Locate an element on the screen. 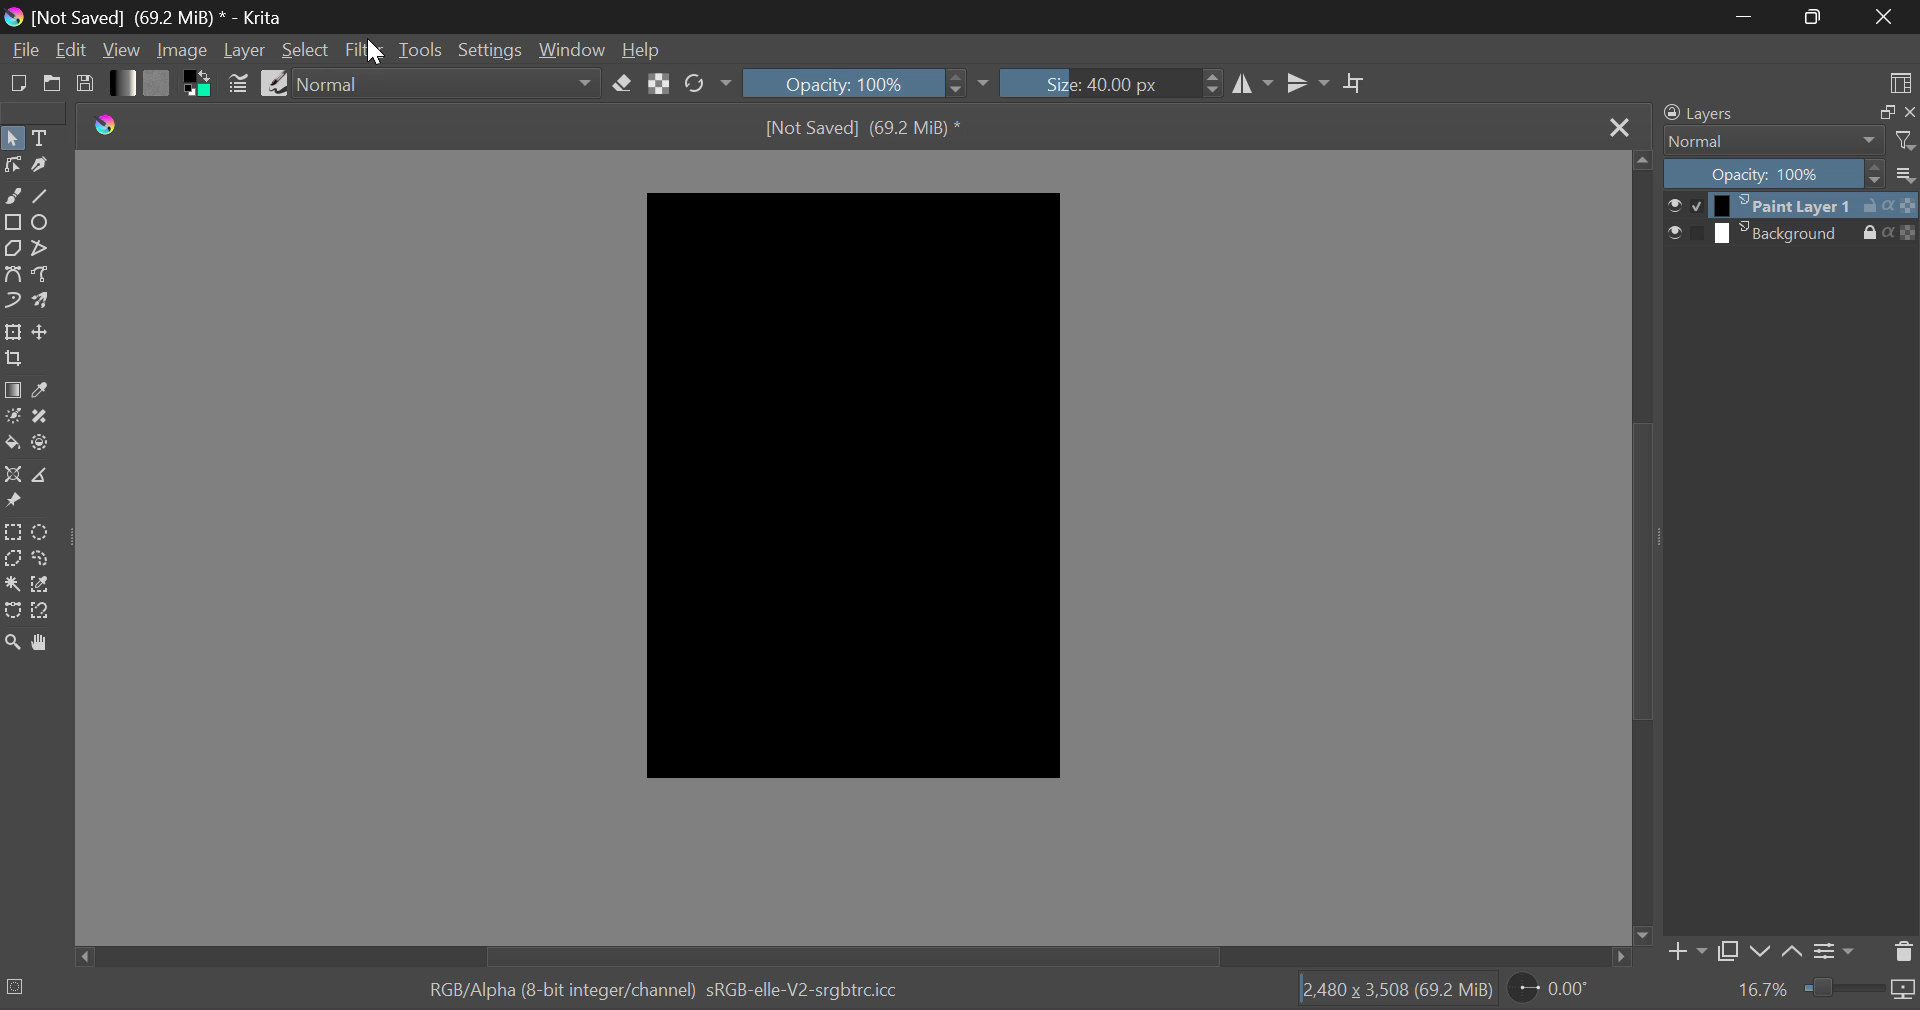  Scroll Bar is located at coordinates (839, 957).